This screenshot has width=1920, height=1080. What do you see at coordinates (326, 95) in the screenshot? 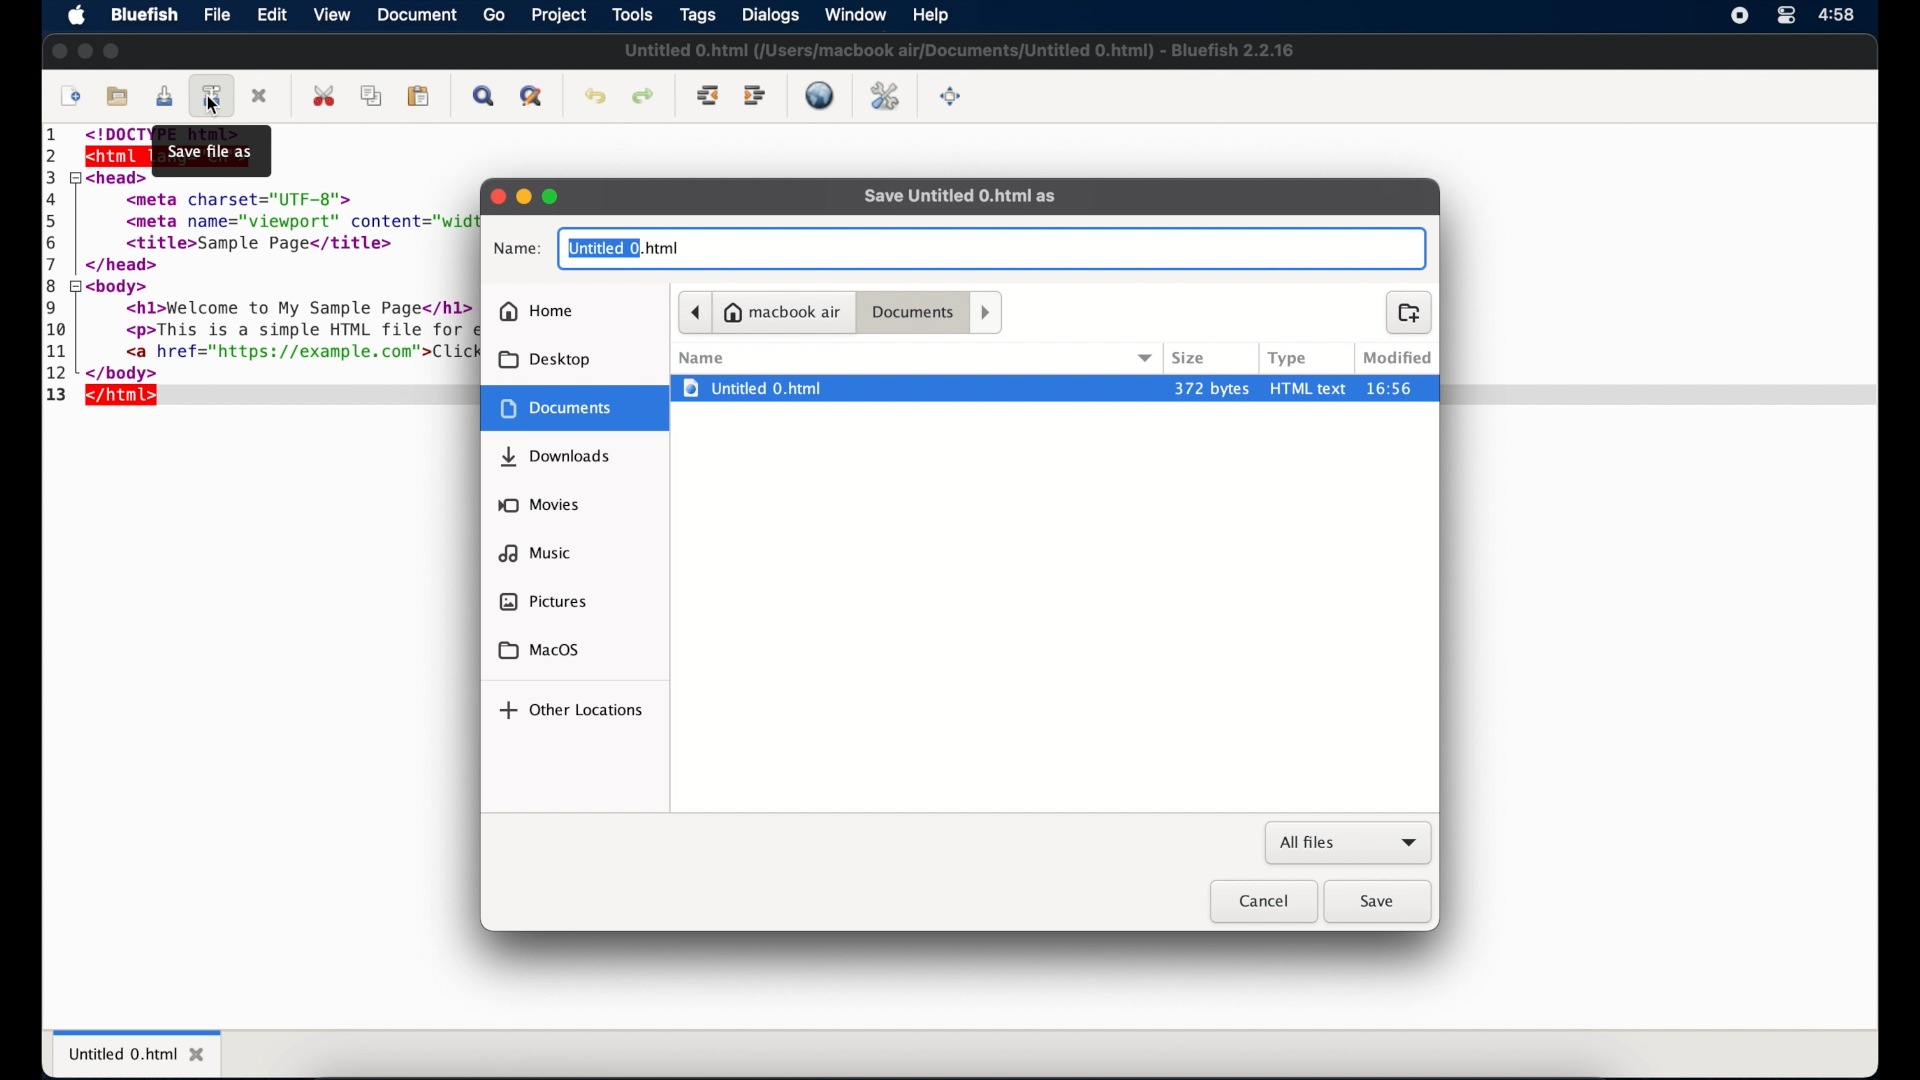
I see `cut` at bounding box center [326, 95].